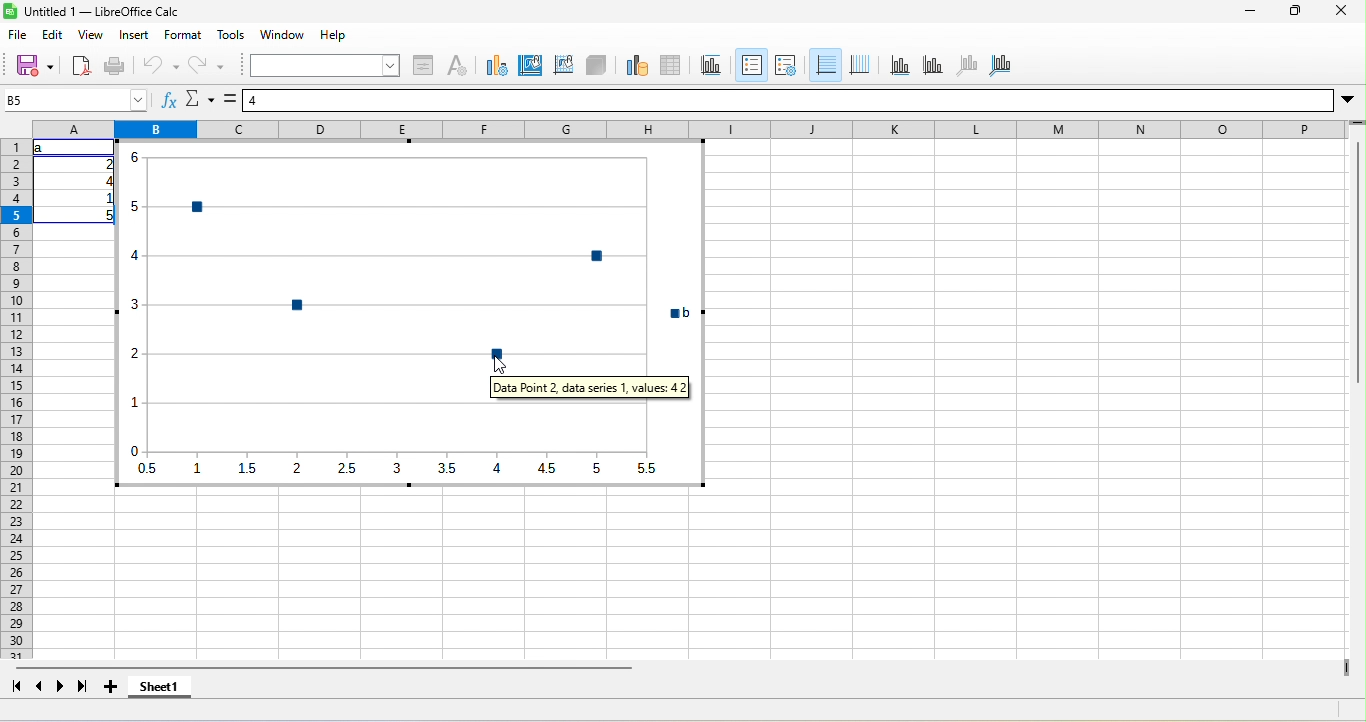 Image resolution: width=1366 pixels, height=722 pixels. What do you see at coordinates (1357, 256) in the screenshot?
I see `vertical scroll bar` at bounding box center [1357, 256].